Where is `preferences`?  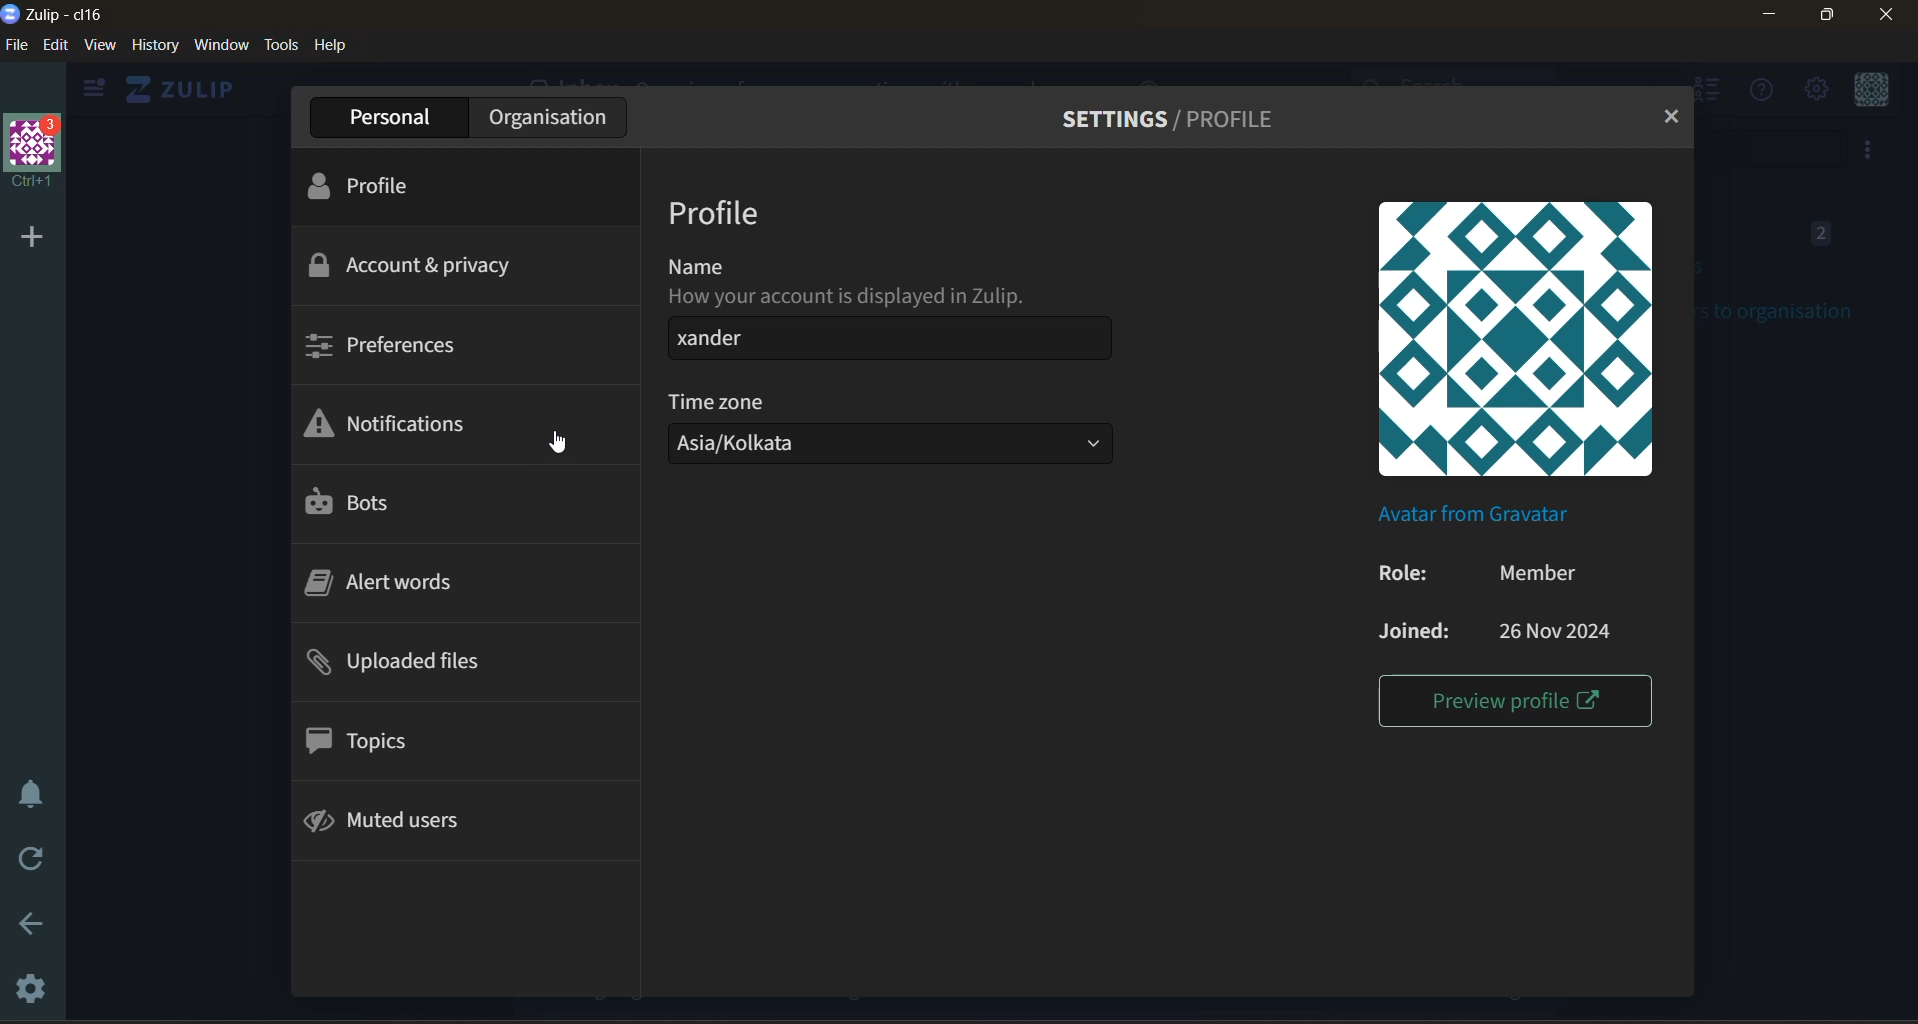 preferences is located at coordinates (391, 343).